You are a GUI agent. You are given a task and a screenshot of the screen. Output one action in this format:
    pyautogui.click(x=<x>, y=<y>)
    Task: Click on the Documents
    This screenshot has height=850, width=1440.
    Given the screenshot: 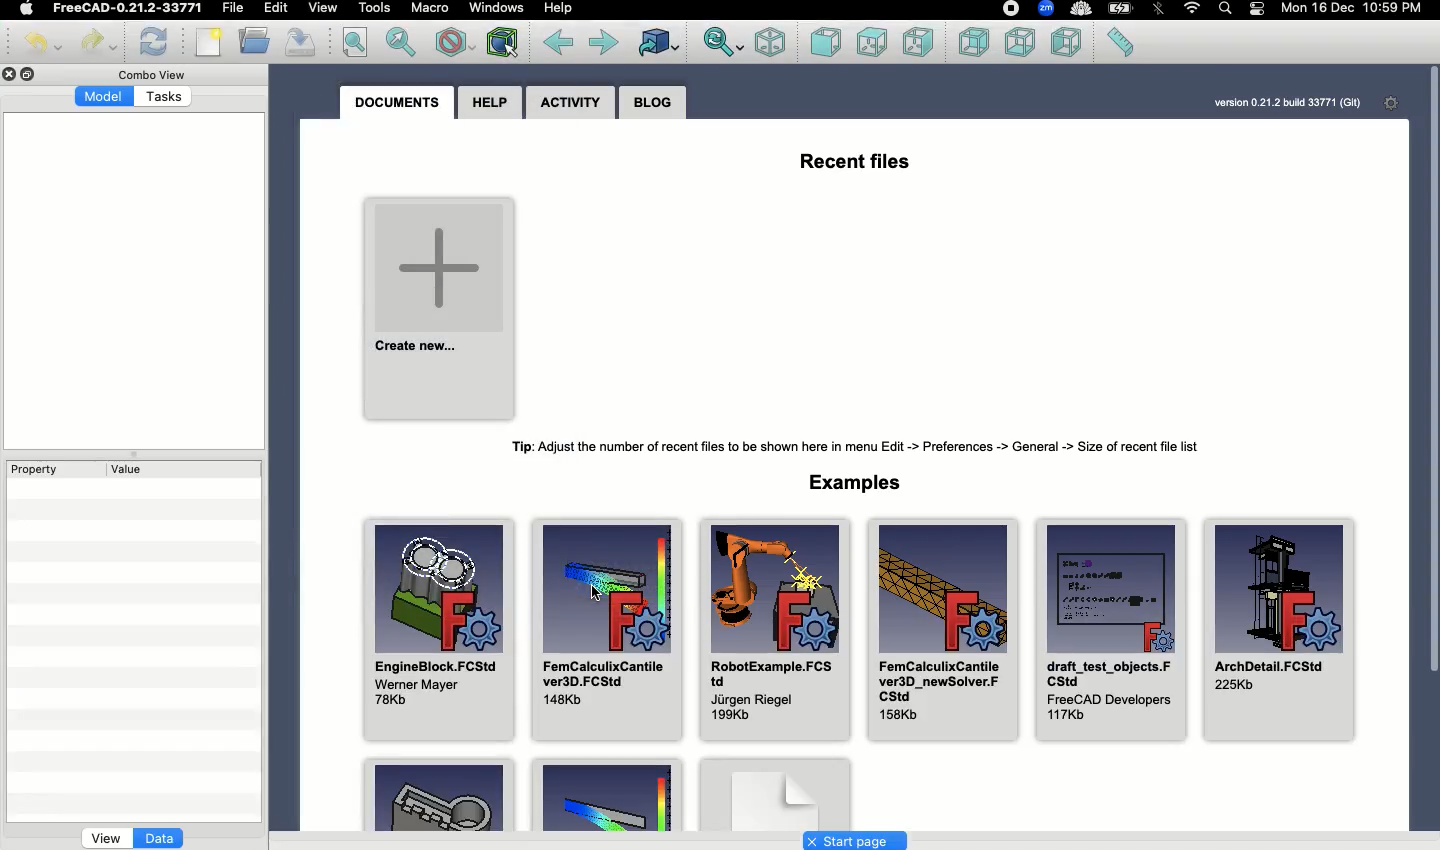 What is the action you would take?
    pyautogui.click(x=397, y=102)
    